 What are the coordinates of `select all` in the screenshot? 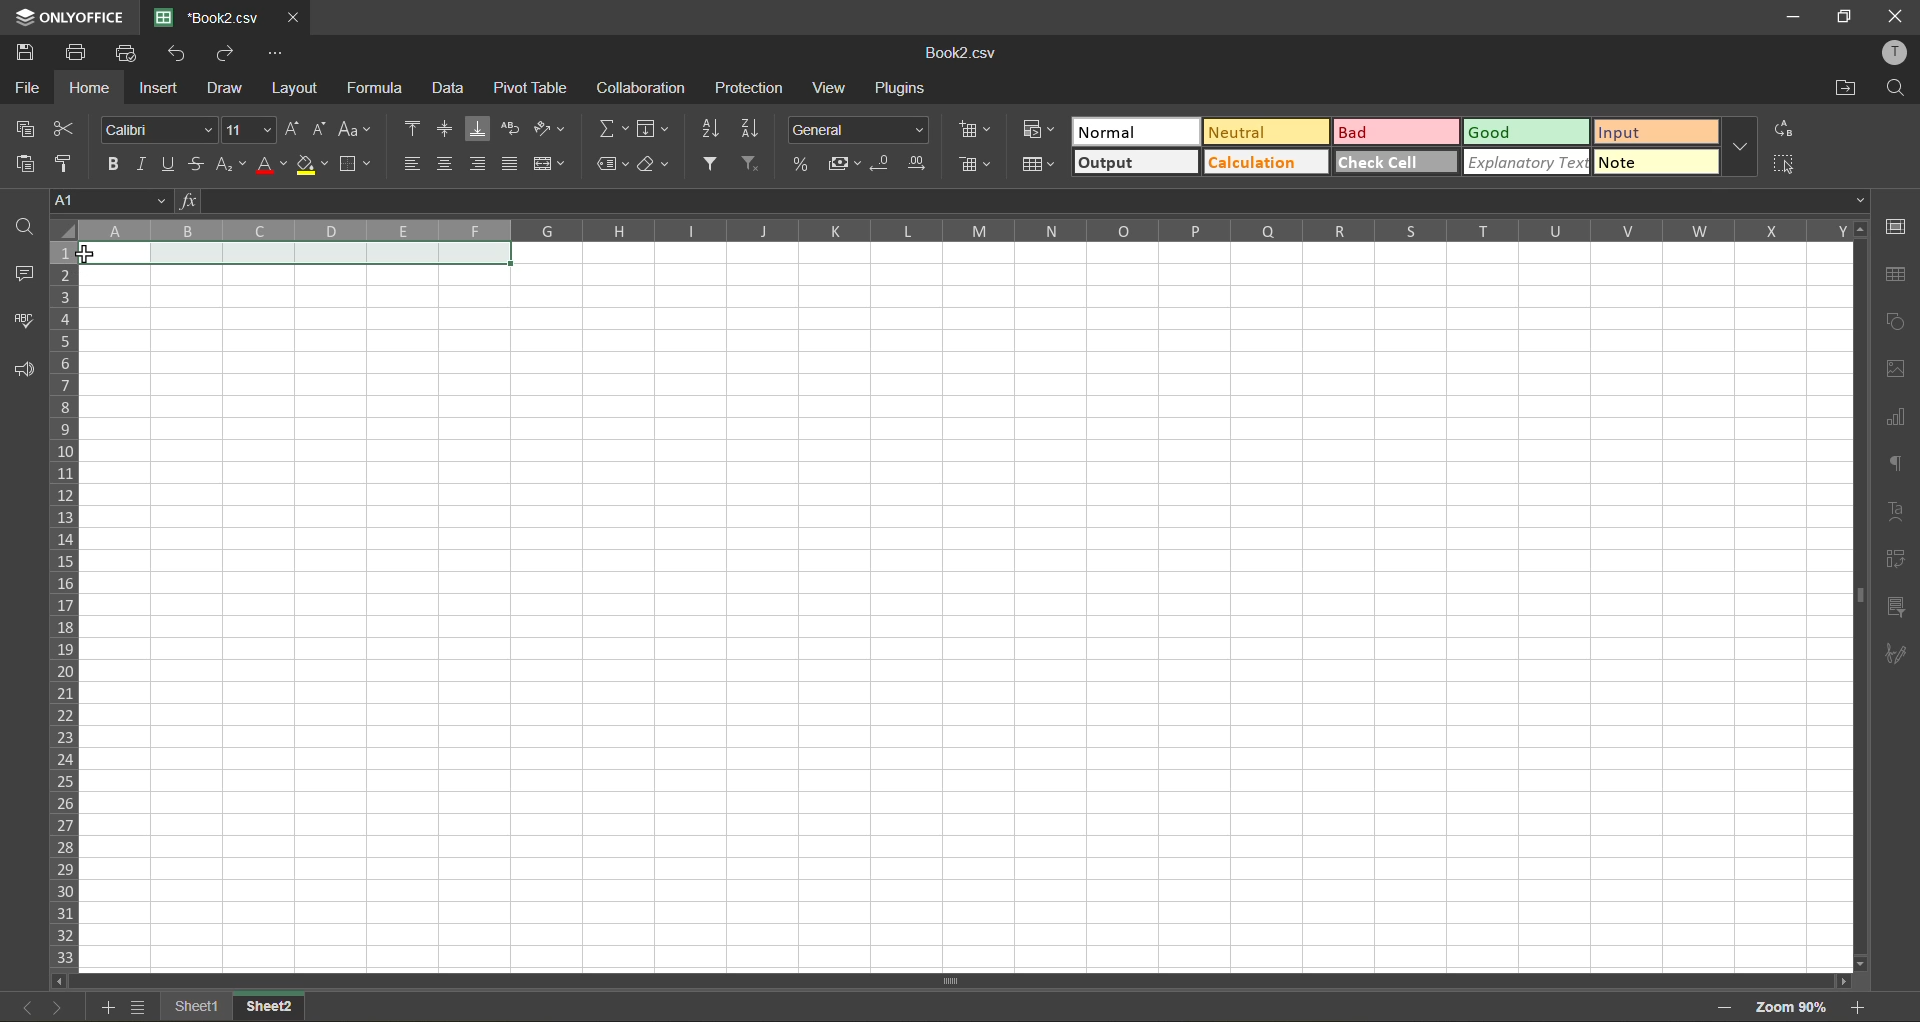 It's located at (1786, 162).